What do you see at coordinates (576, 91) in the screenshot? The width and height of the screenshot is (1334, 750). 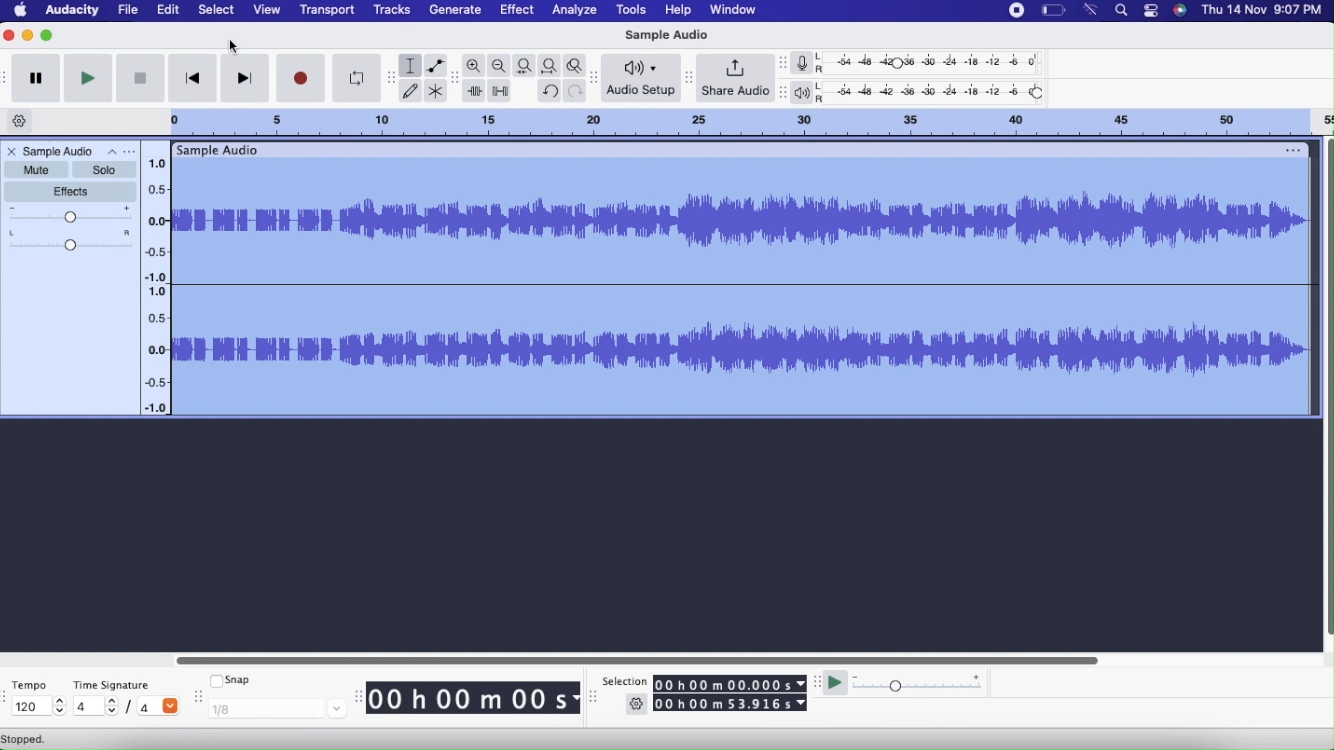 I see `Redo` at bounding box center [576, 91].